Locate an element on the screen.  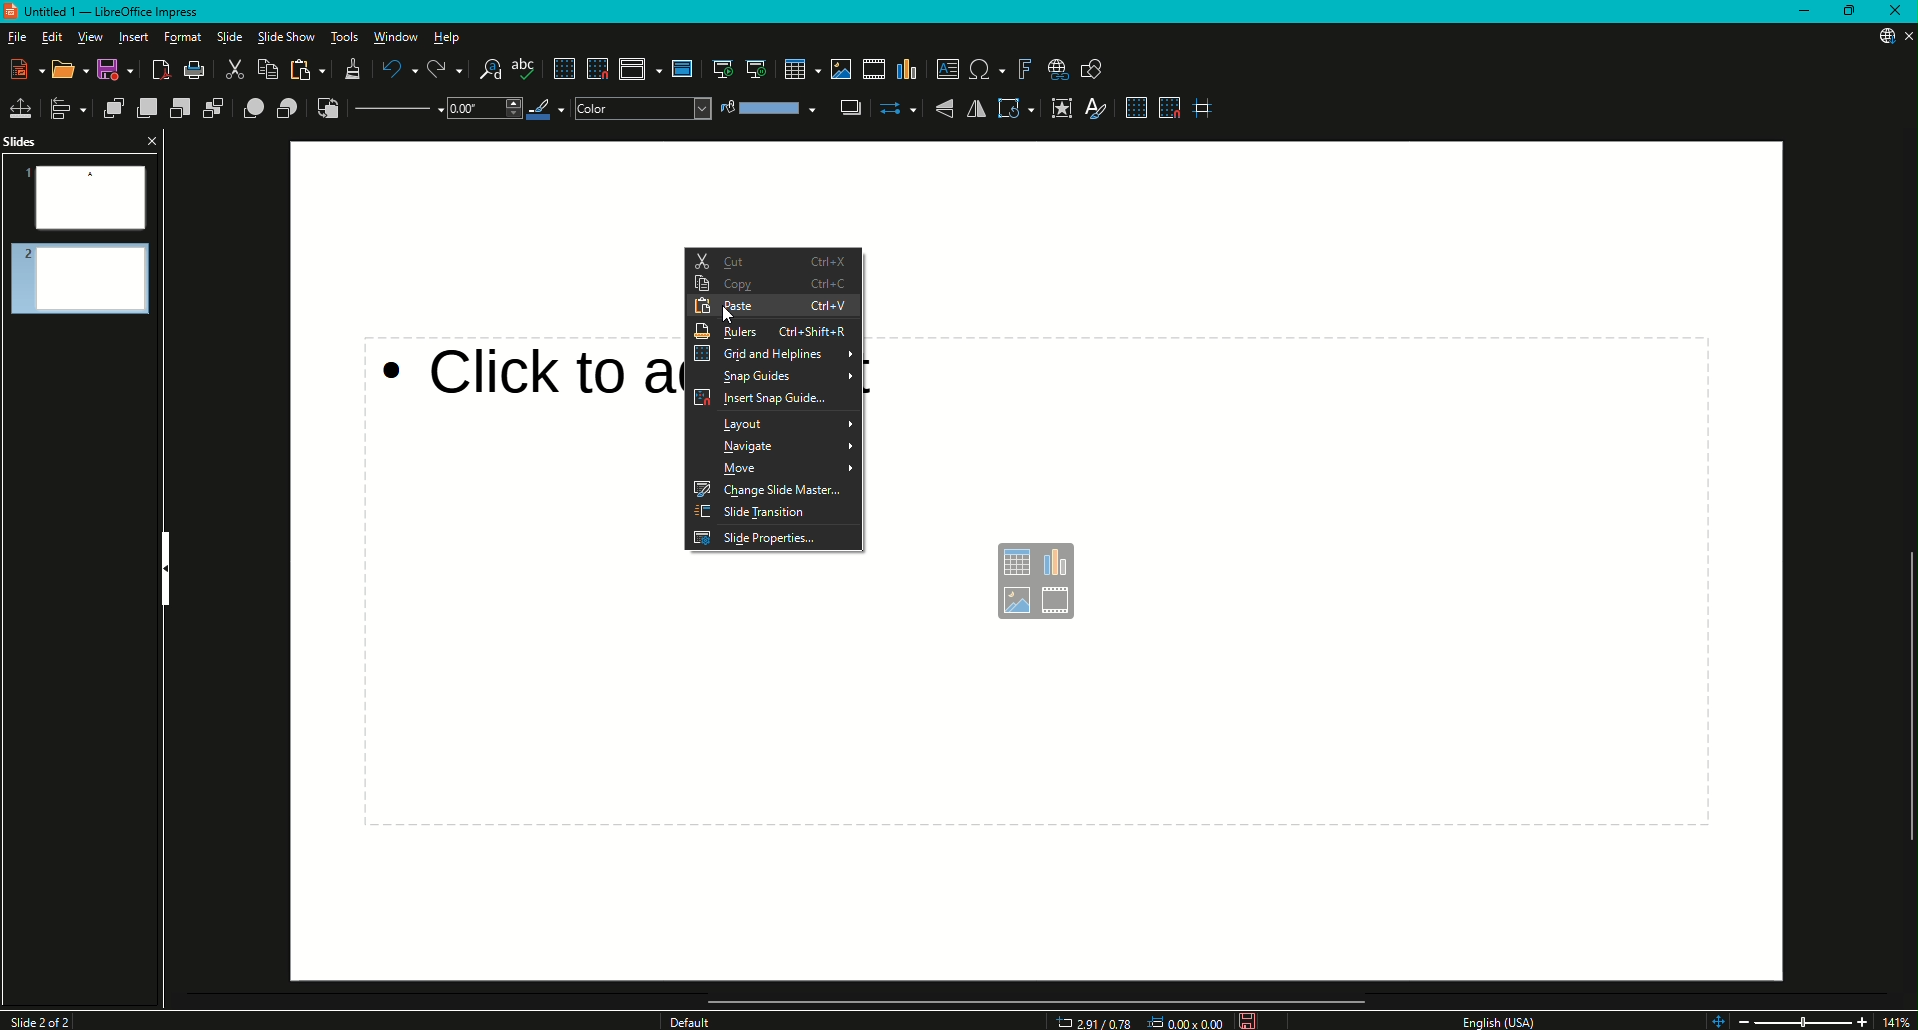
Minimize is located at coordinates (1804, 12).